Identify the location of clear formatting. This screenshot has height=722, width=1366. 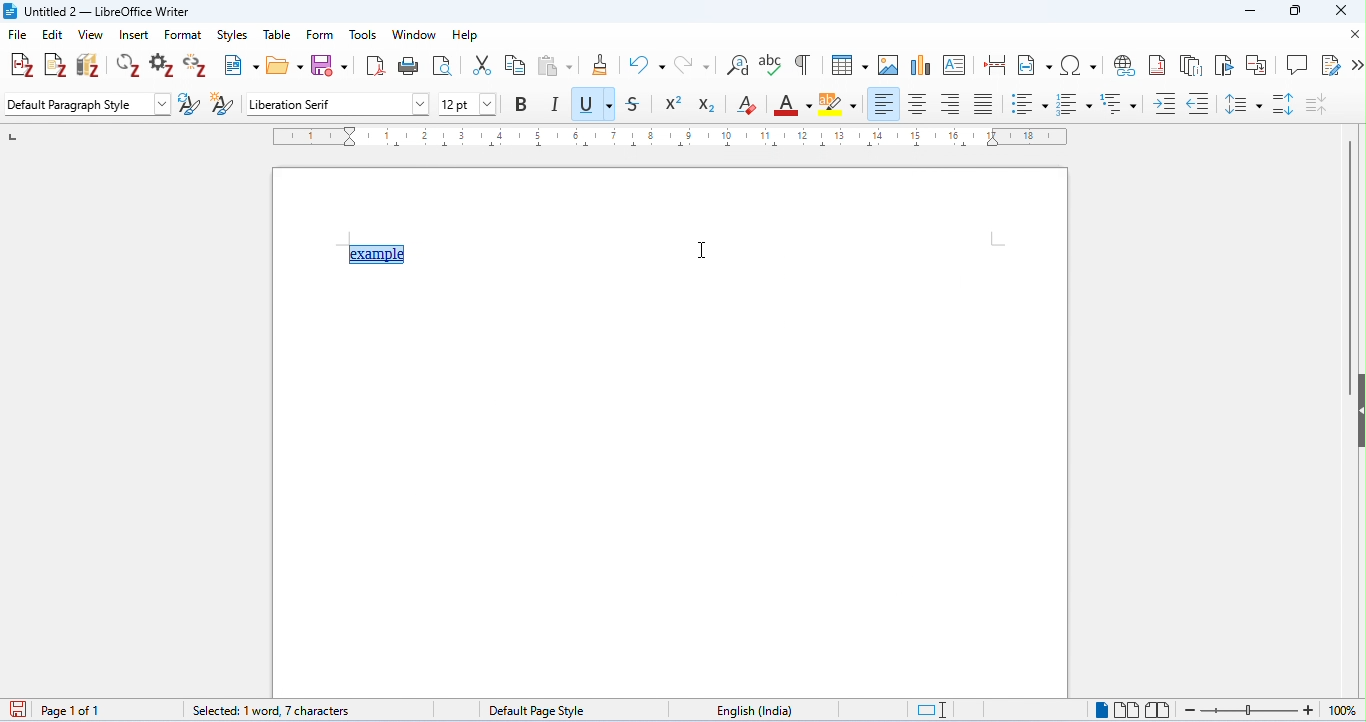
(748, 105).